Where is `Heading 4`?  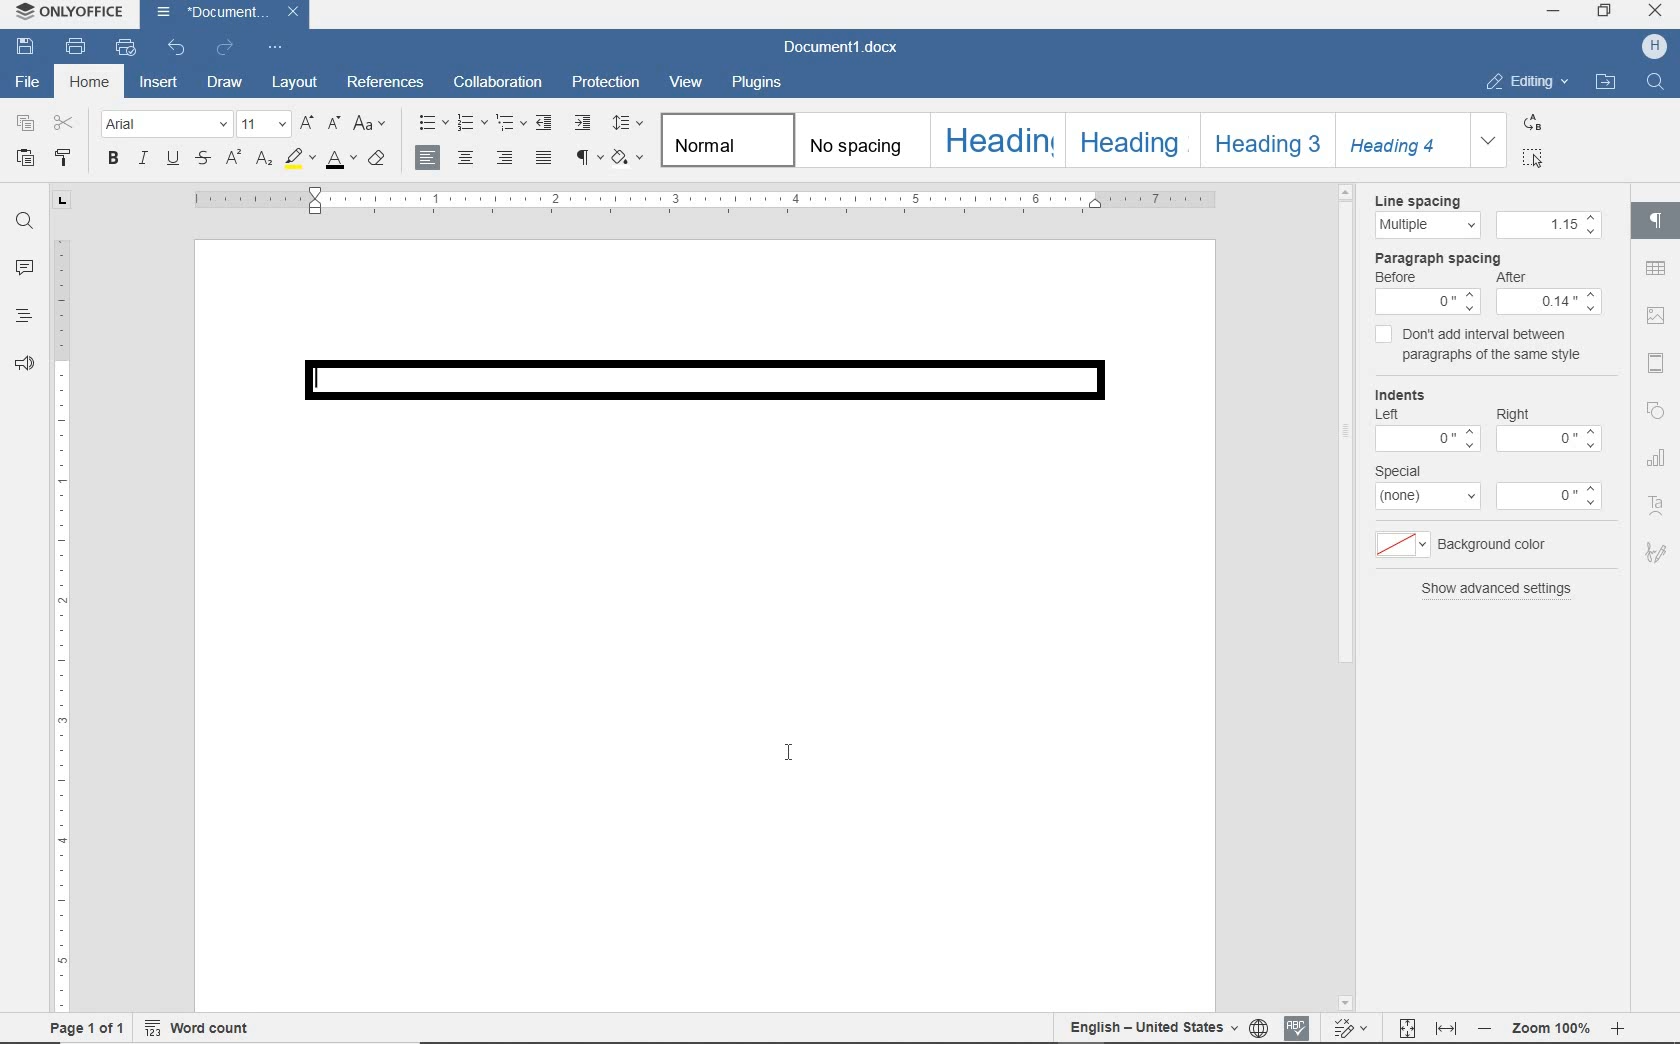 Heading 4 is located at coordinates (1402, 139).